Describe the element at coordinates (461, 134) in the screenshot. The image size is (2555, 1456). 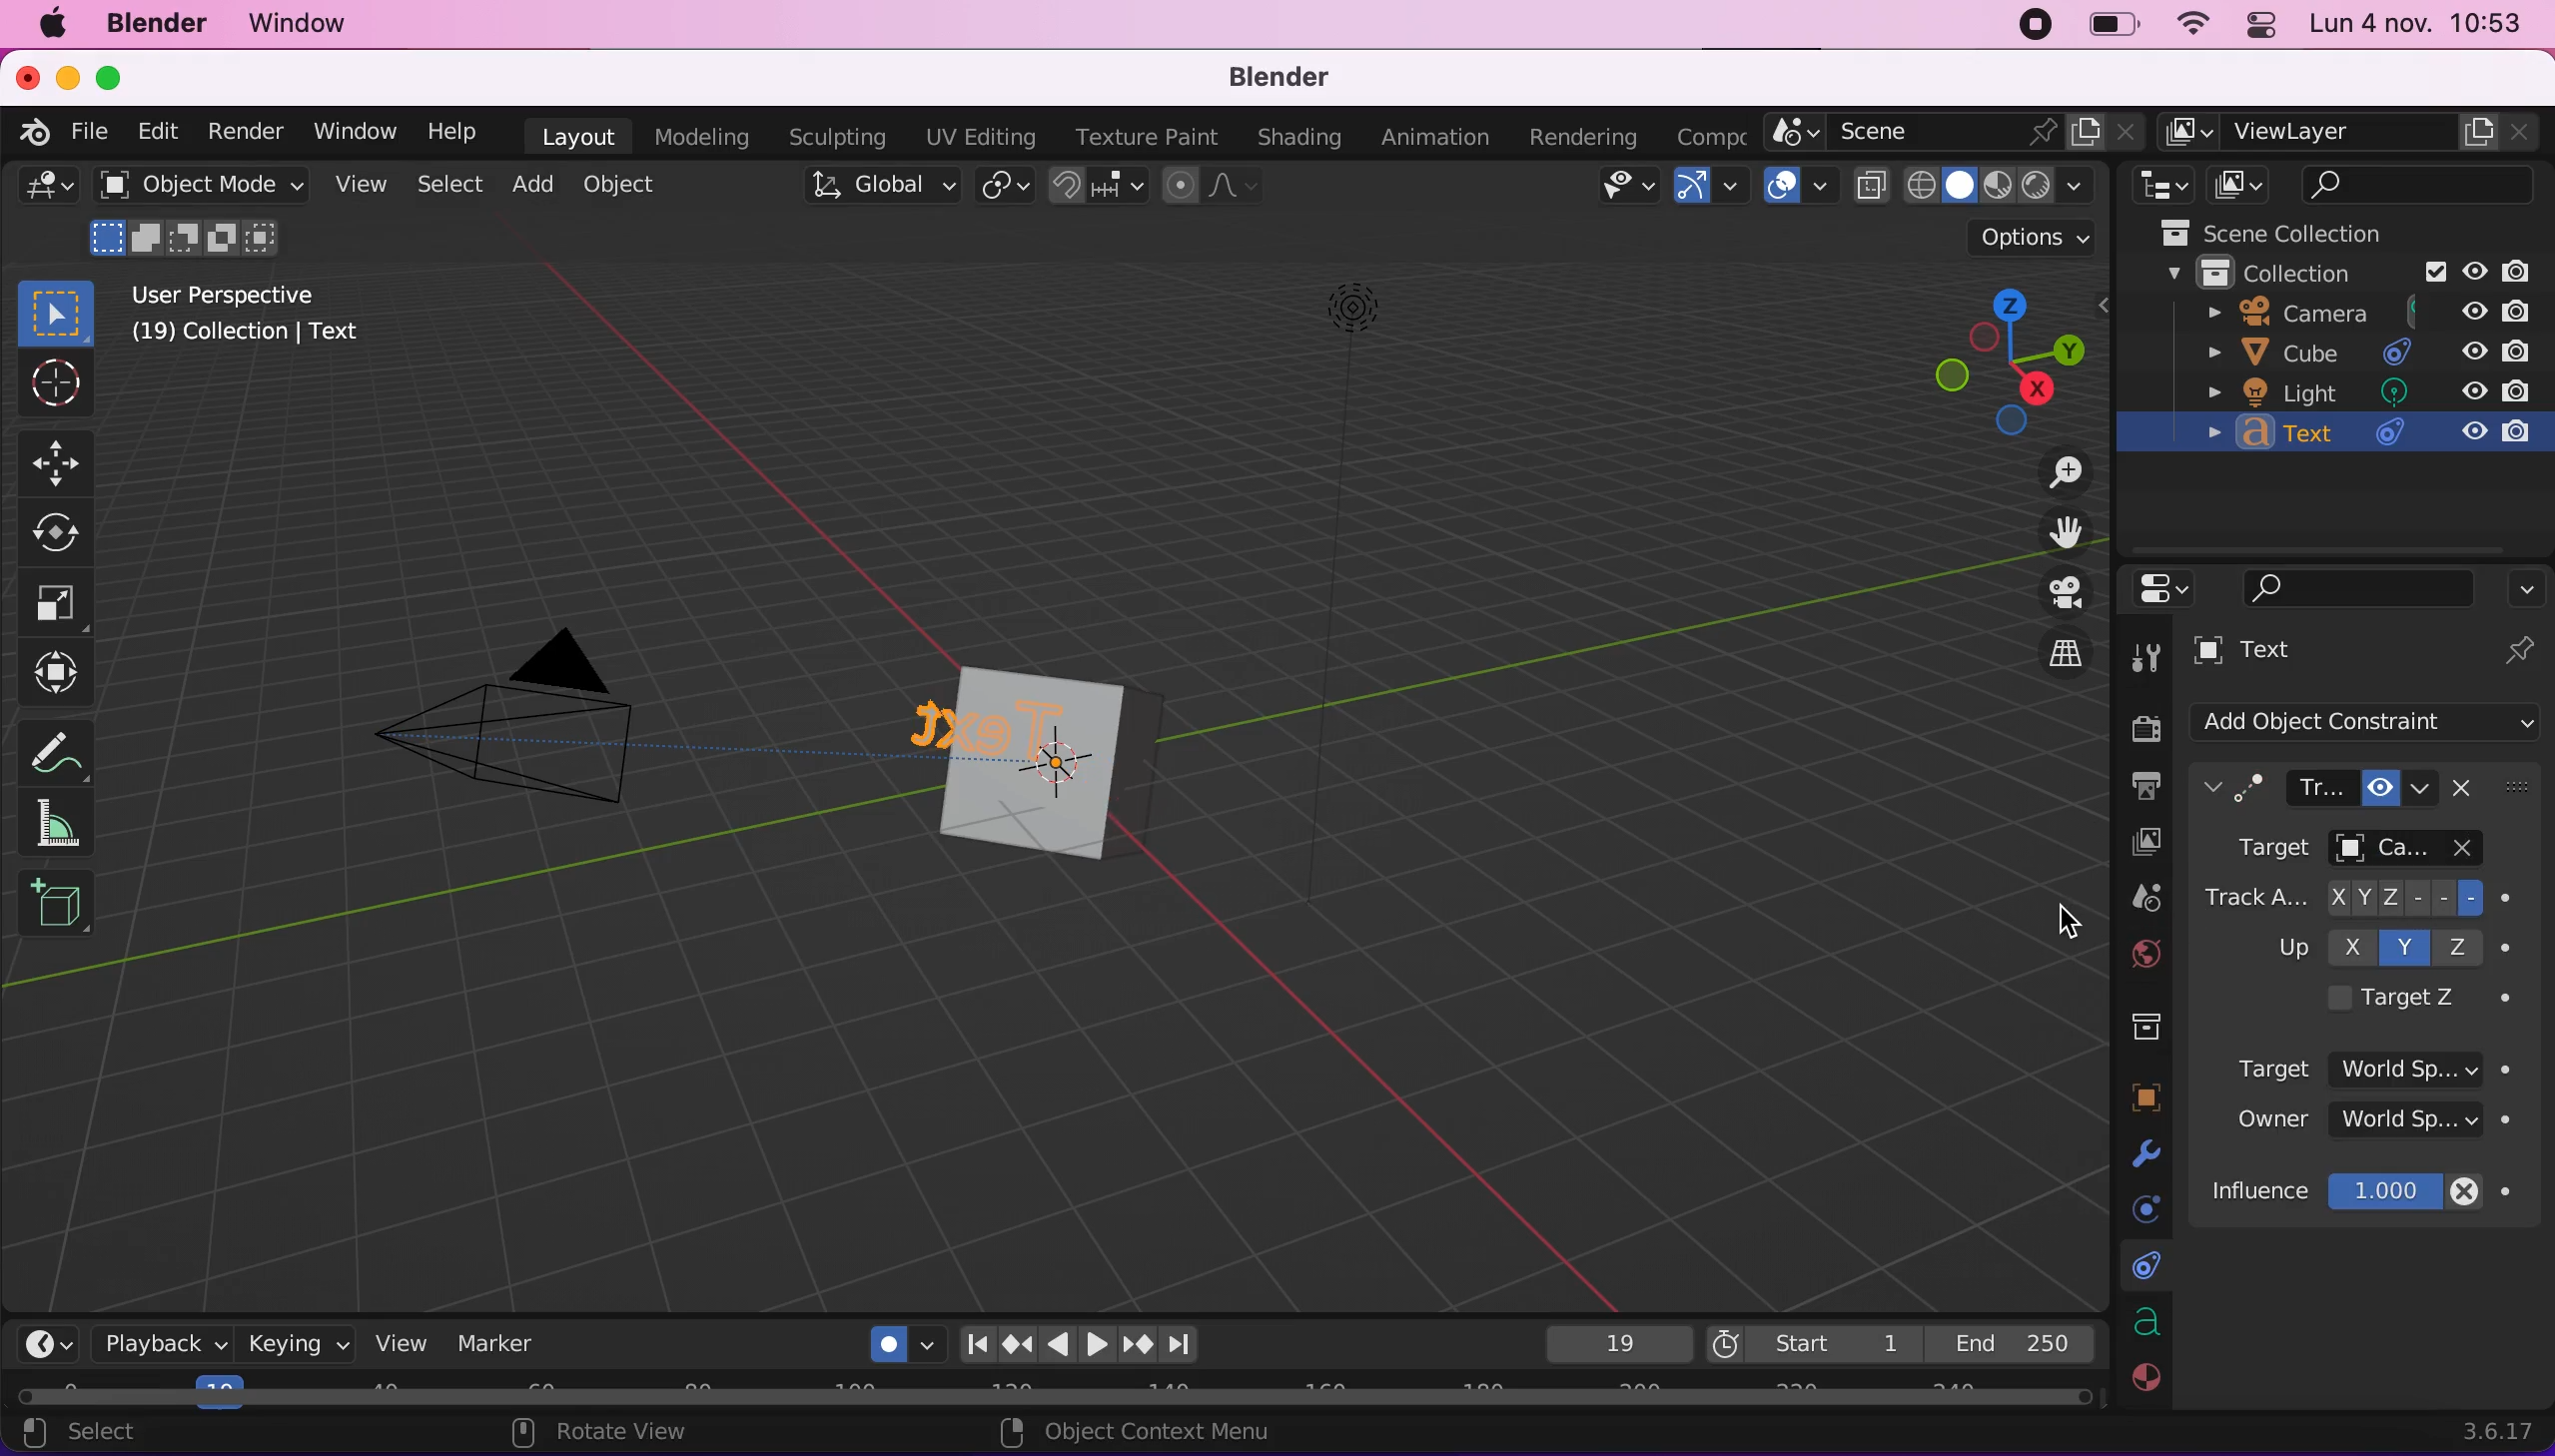
I see `help` at that location.